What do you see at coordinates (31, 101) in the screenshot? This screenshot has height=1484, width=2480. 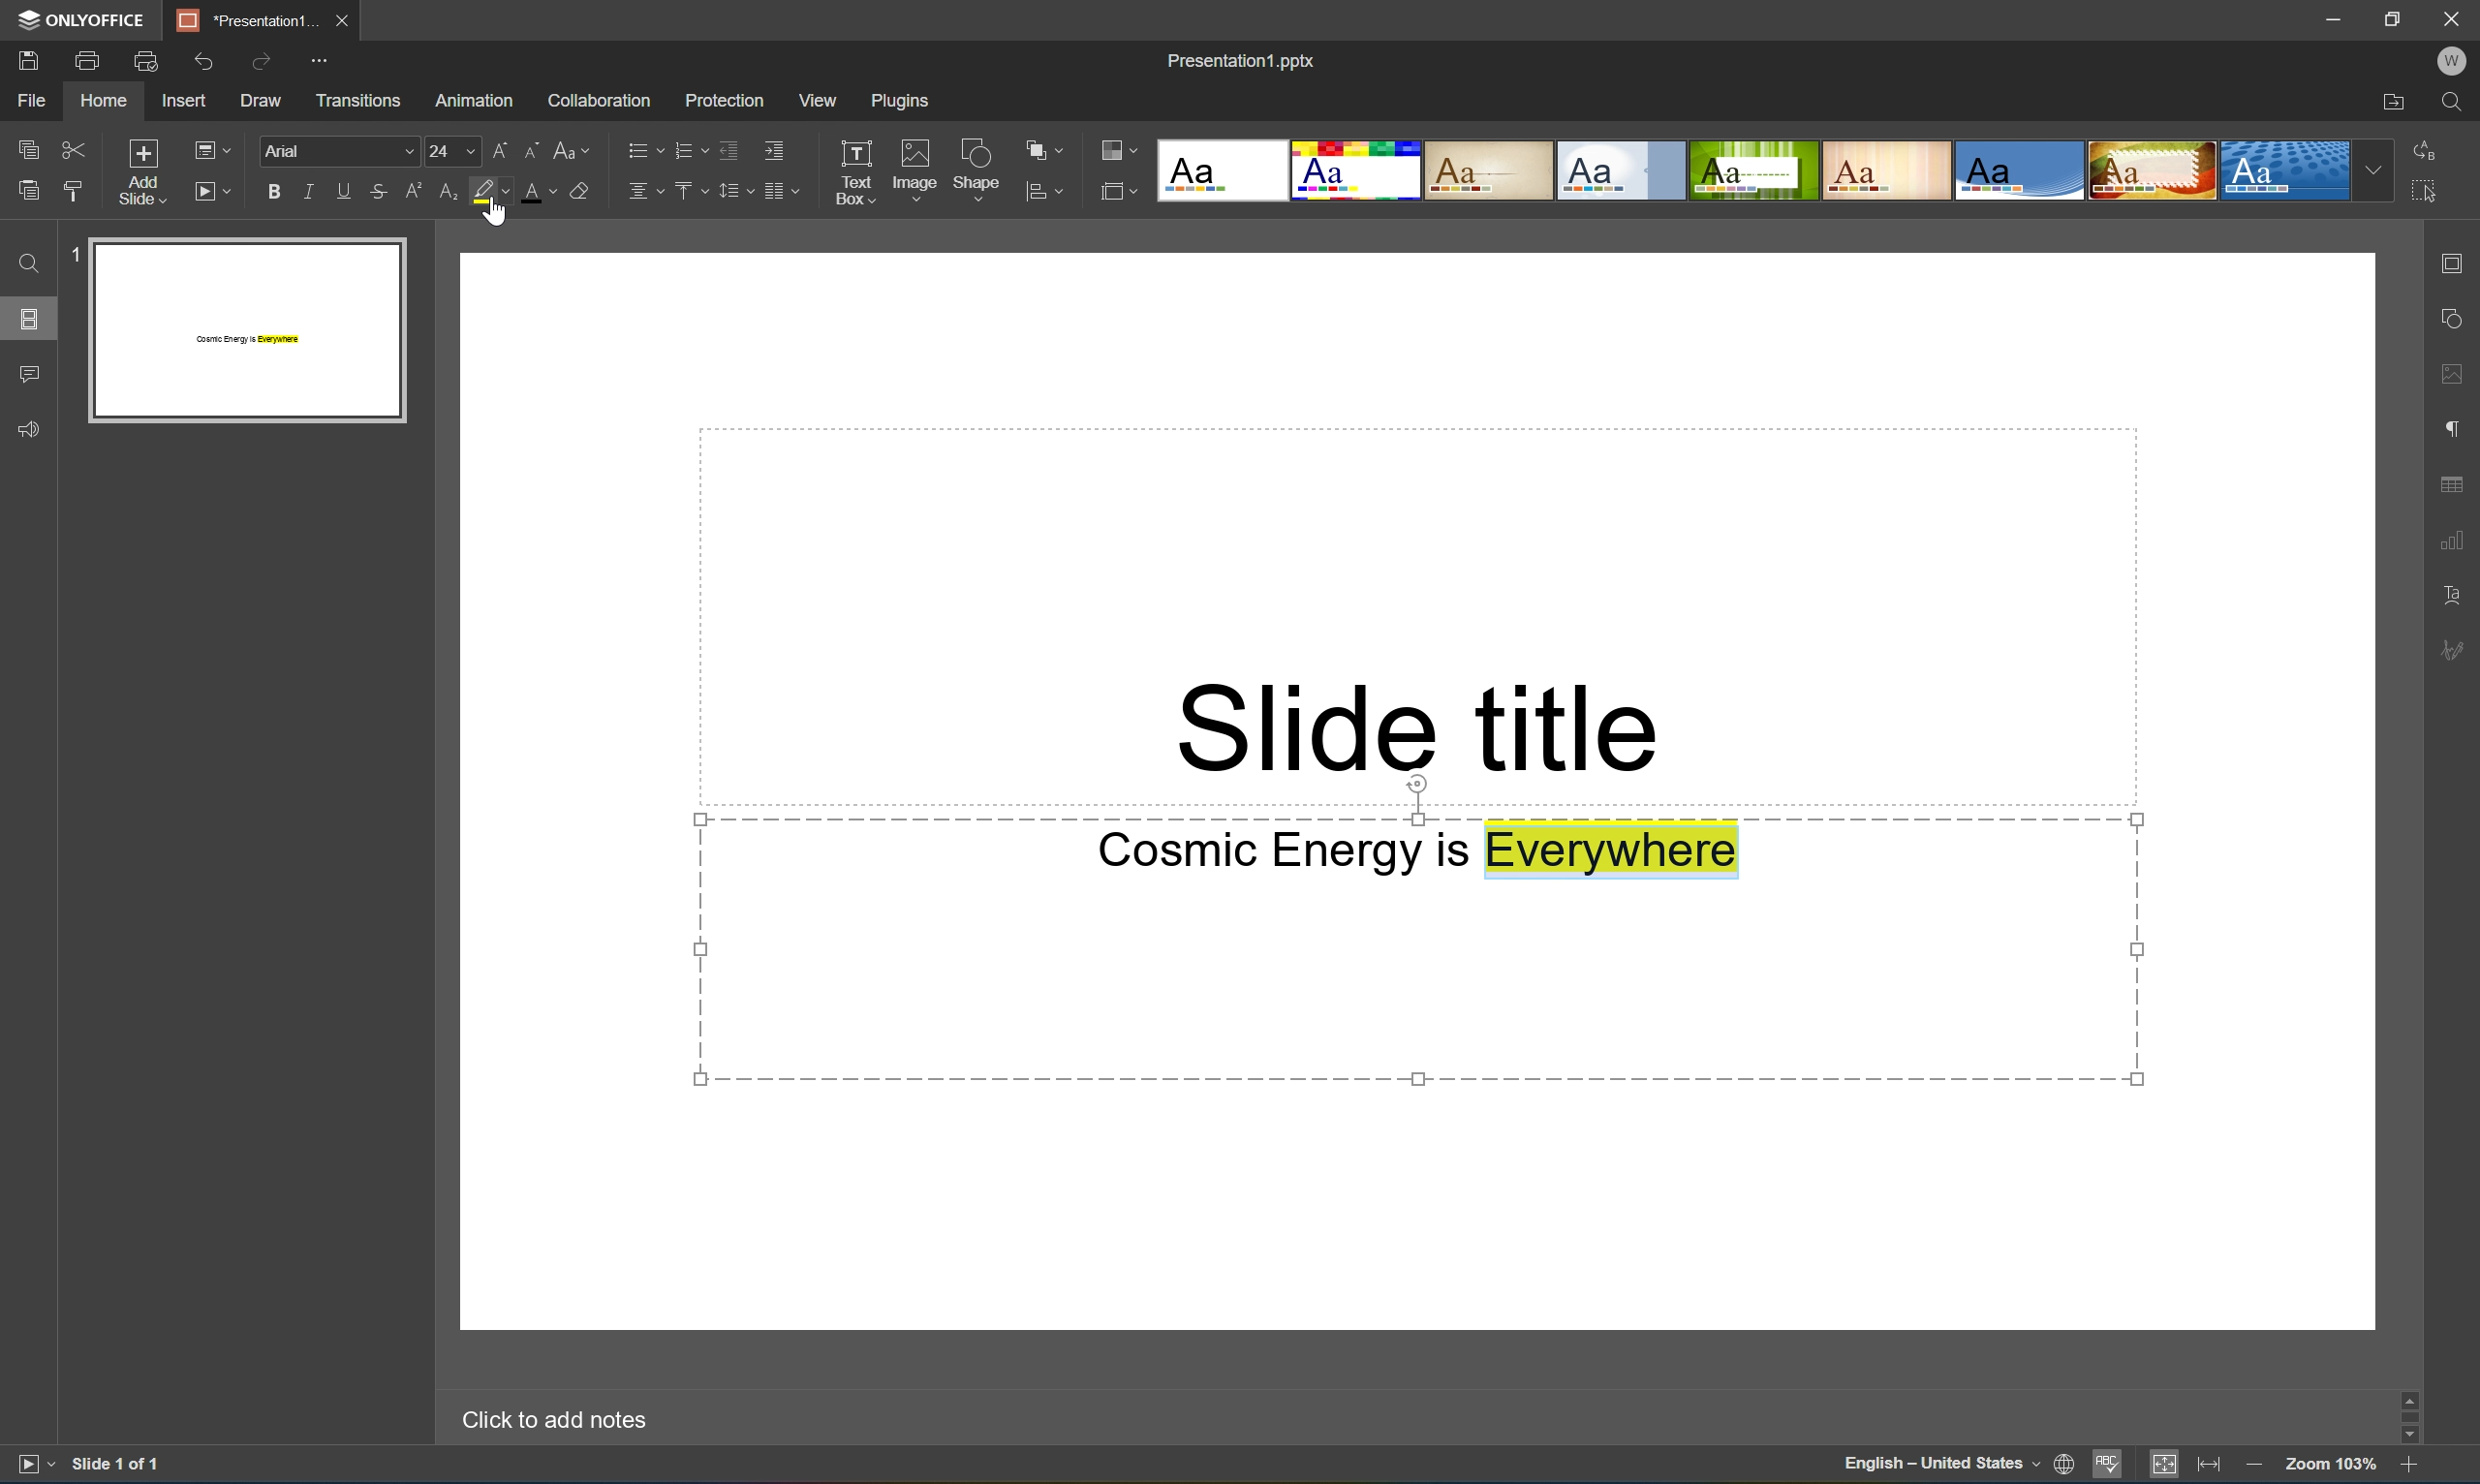 I see `File` at bounding box center [31, 101].